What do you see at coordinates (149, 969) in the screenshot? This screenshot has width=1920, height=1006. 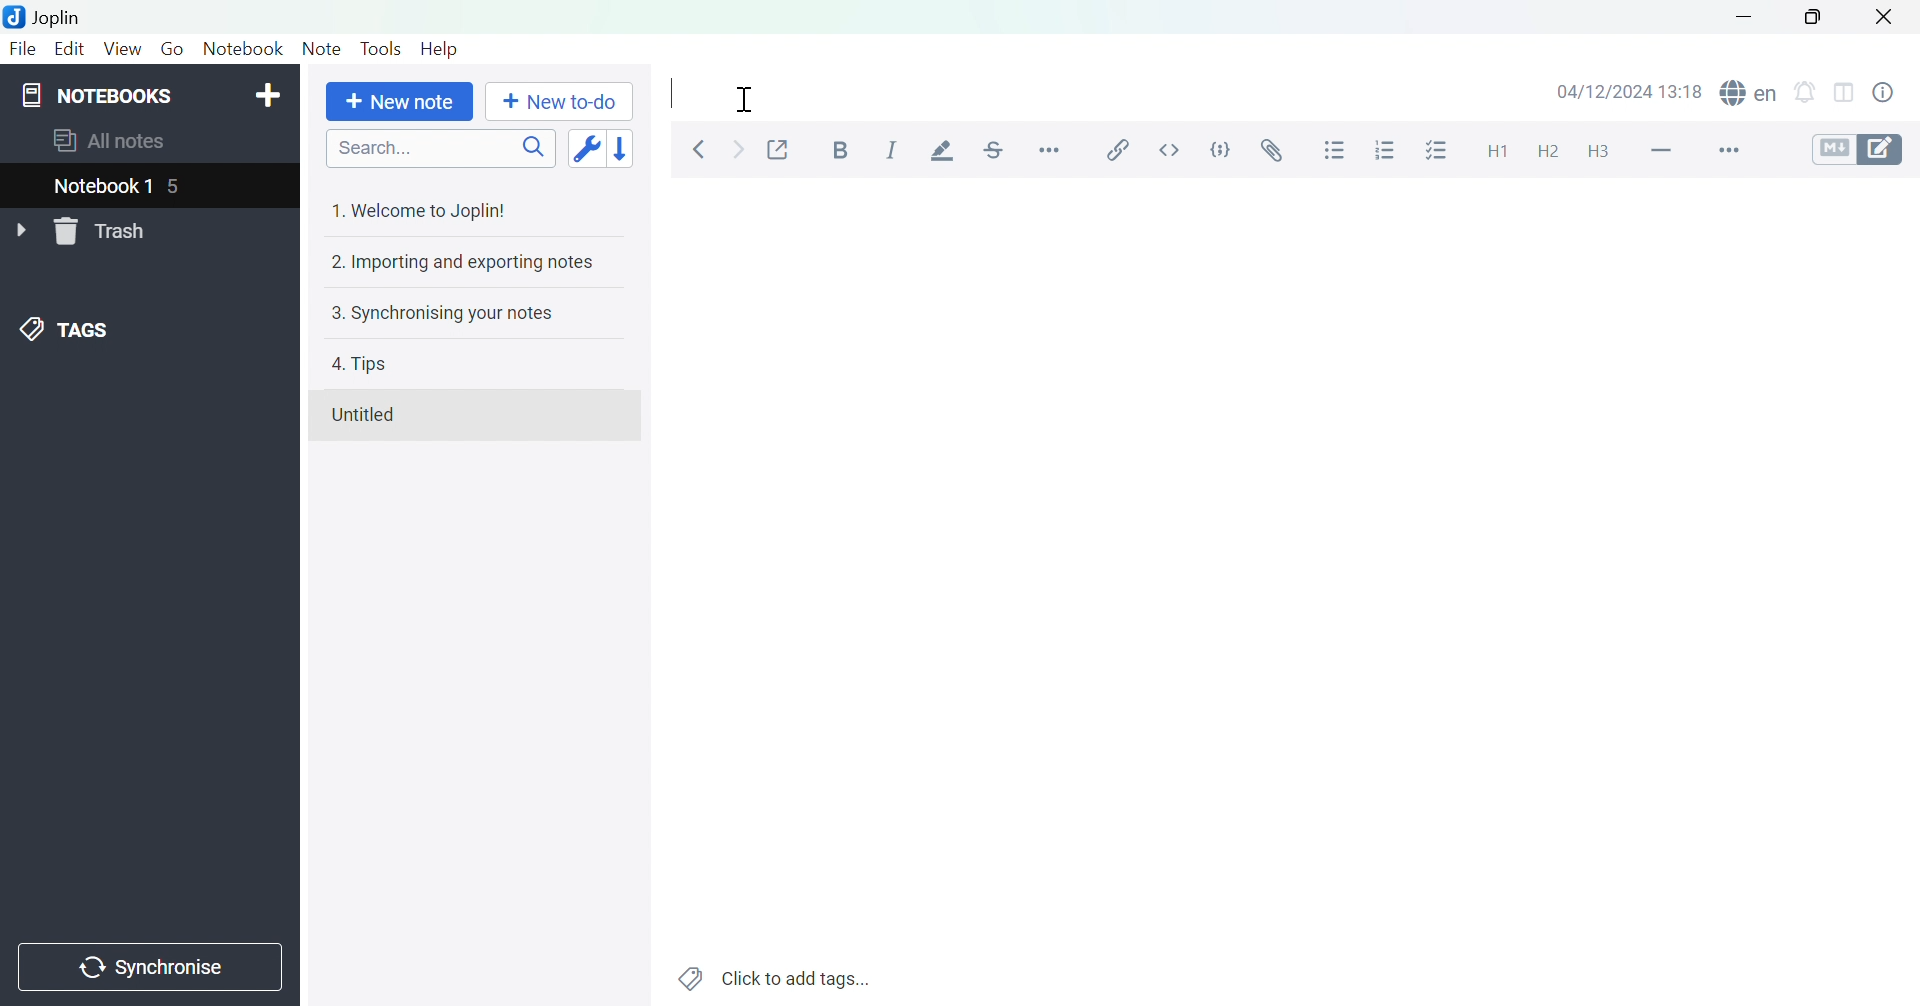 I see `Synchronise` at bounding box center [149, 969].